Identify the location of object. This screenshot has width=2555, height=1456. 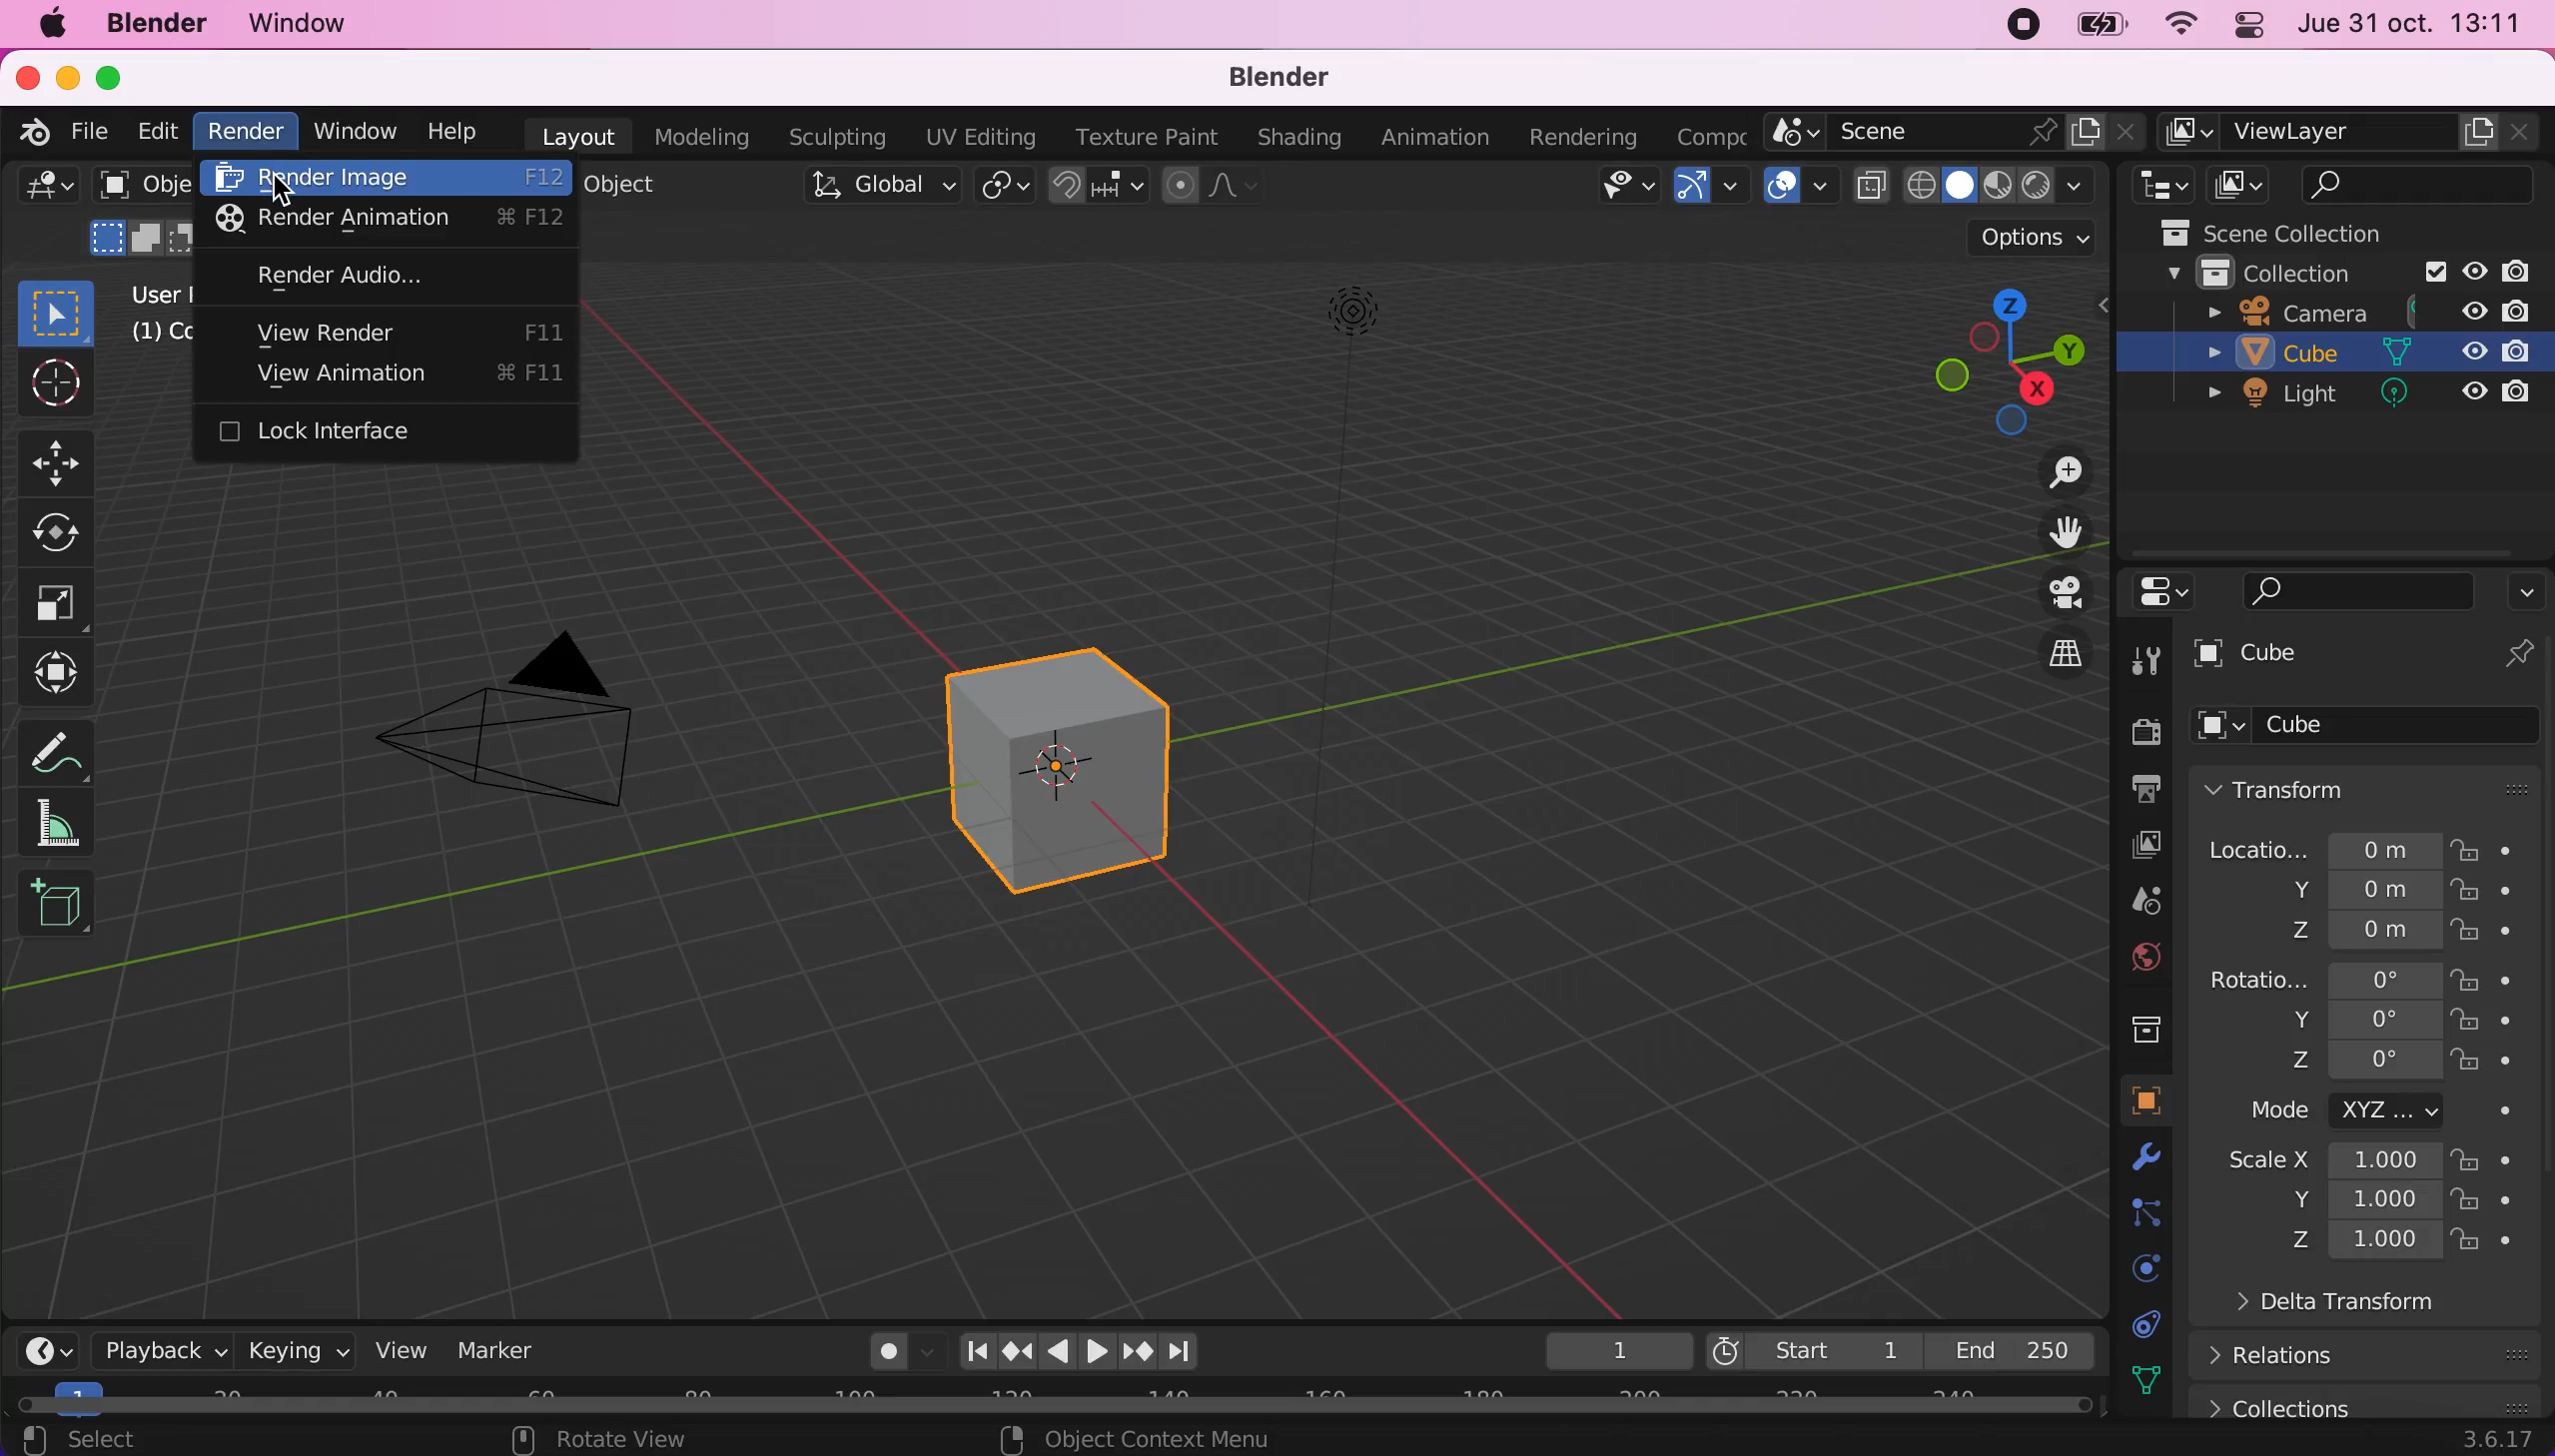
(2146, 1101).